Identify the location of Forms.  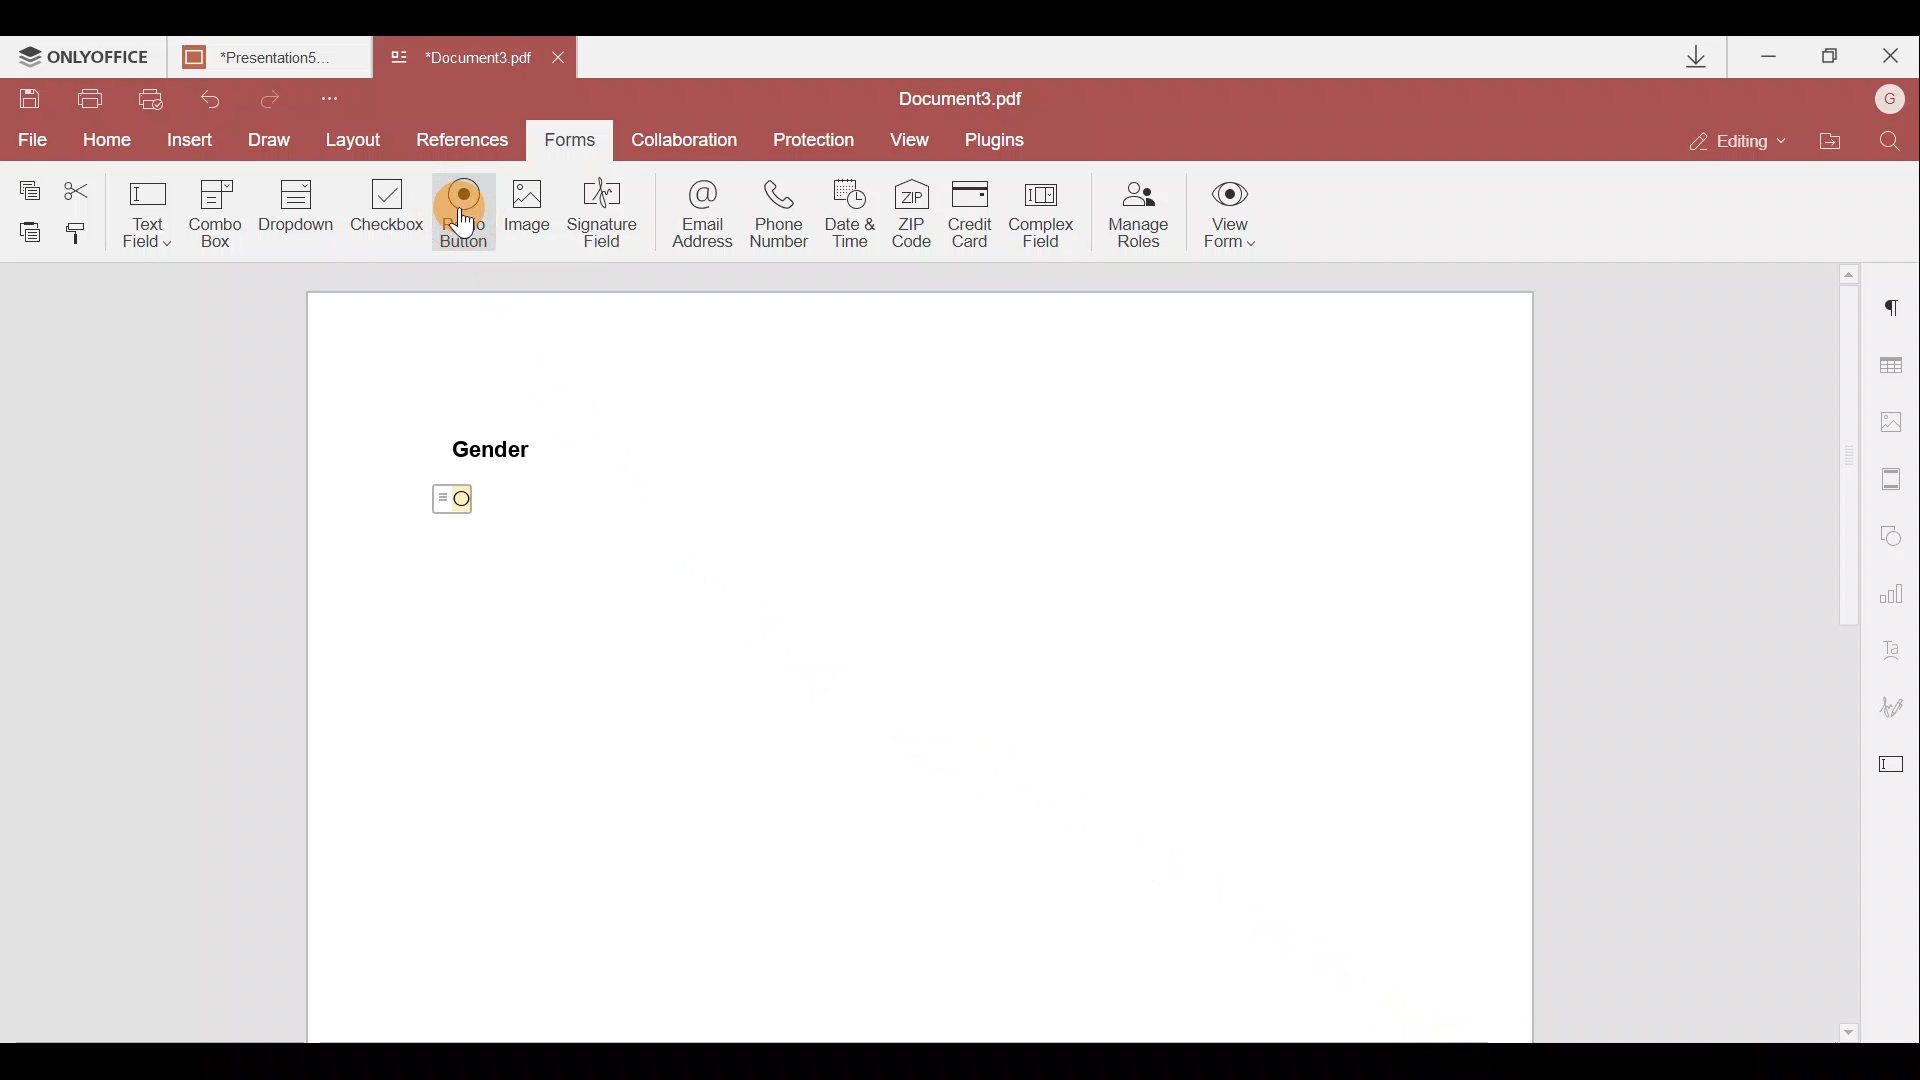
(575, 140).